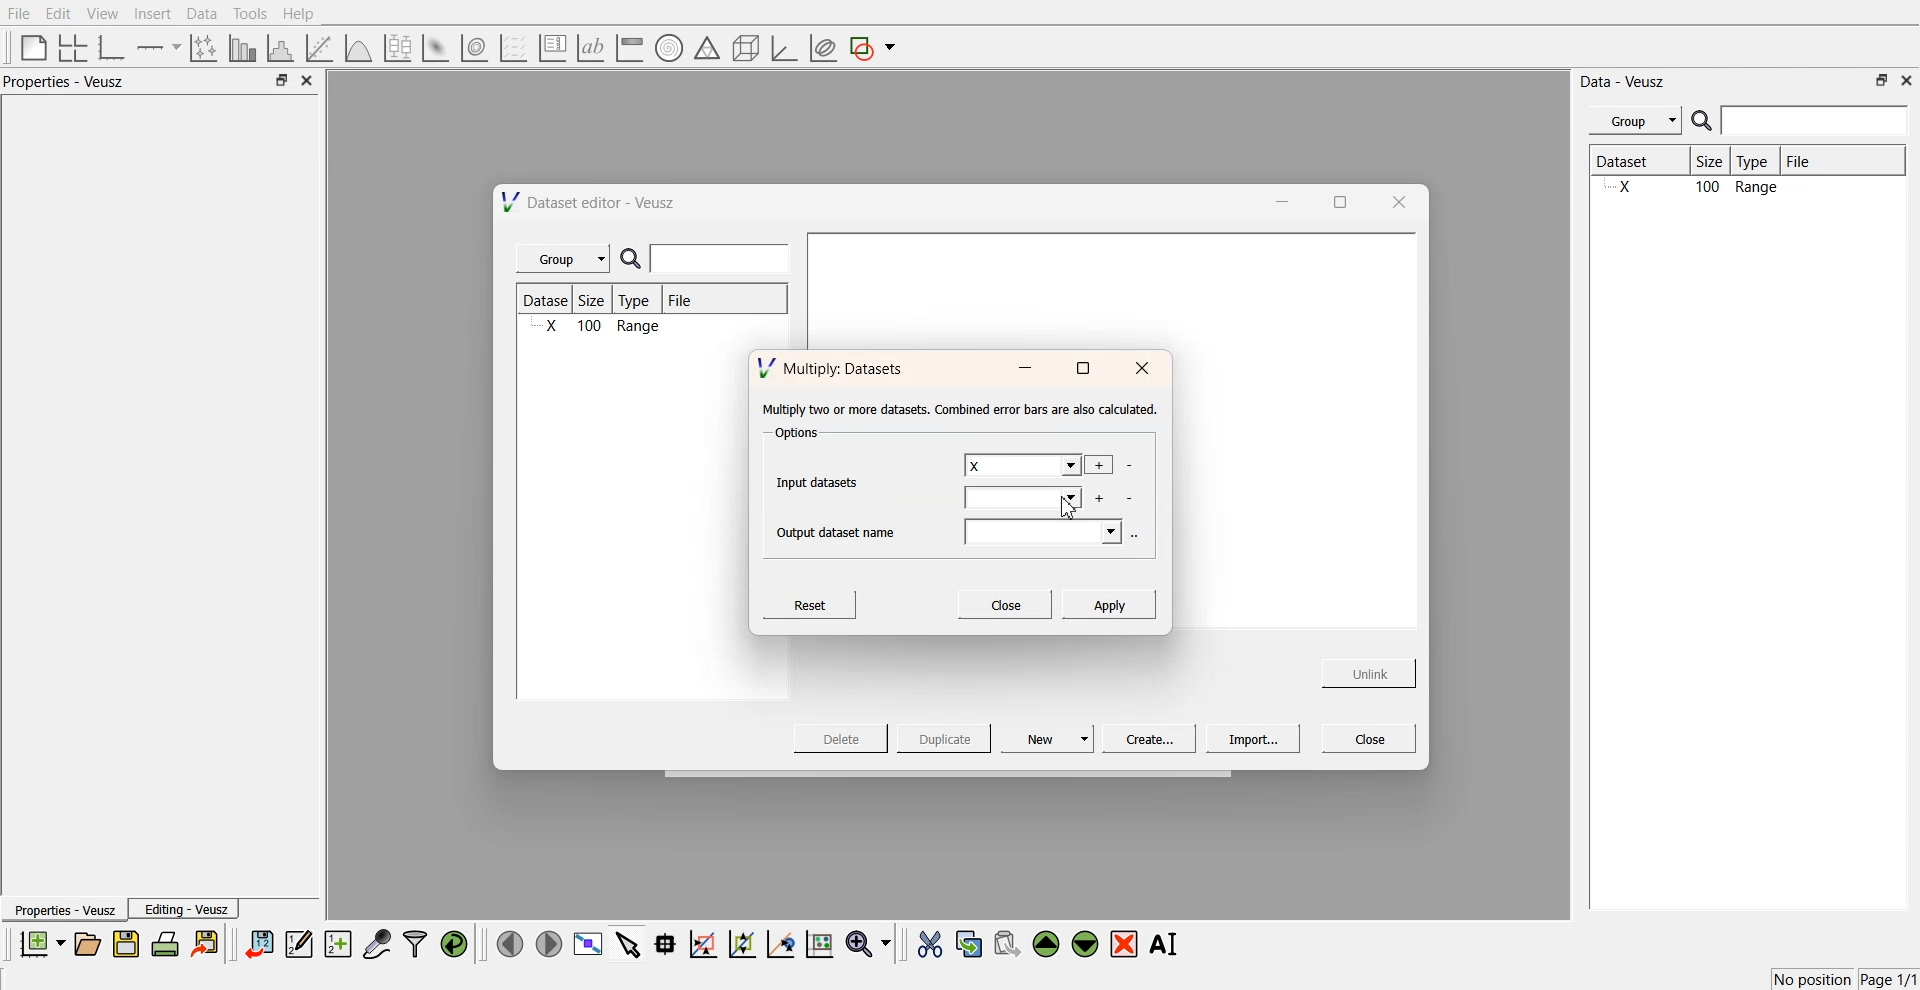 This screenshot has width=1920, height=990. I want to click on input dataset field, so click(1024, 500).